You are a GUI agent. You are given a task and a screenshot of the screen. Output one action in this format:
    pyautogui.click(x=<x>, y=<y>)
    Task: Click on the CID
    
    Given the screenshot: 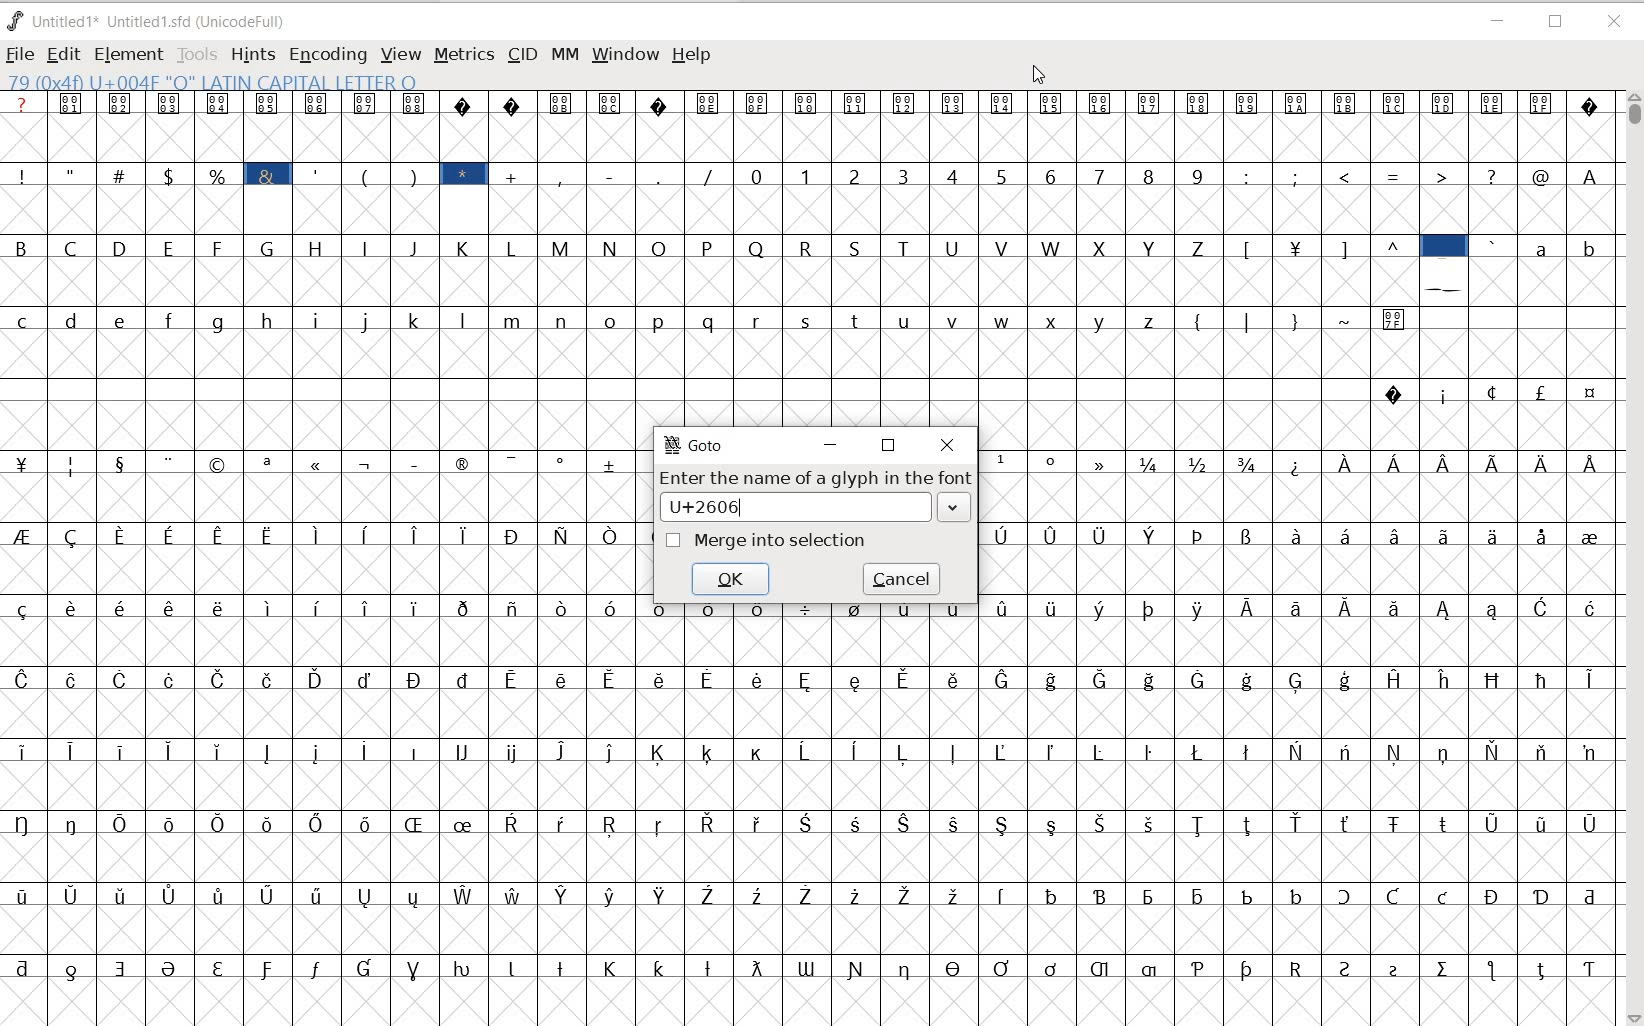 What is the action you would take?
    pyautogui.click(x=522, y=56)
    